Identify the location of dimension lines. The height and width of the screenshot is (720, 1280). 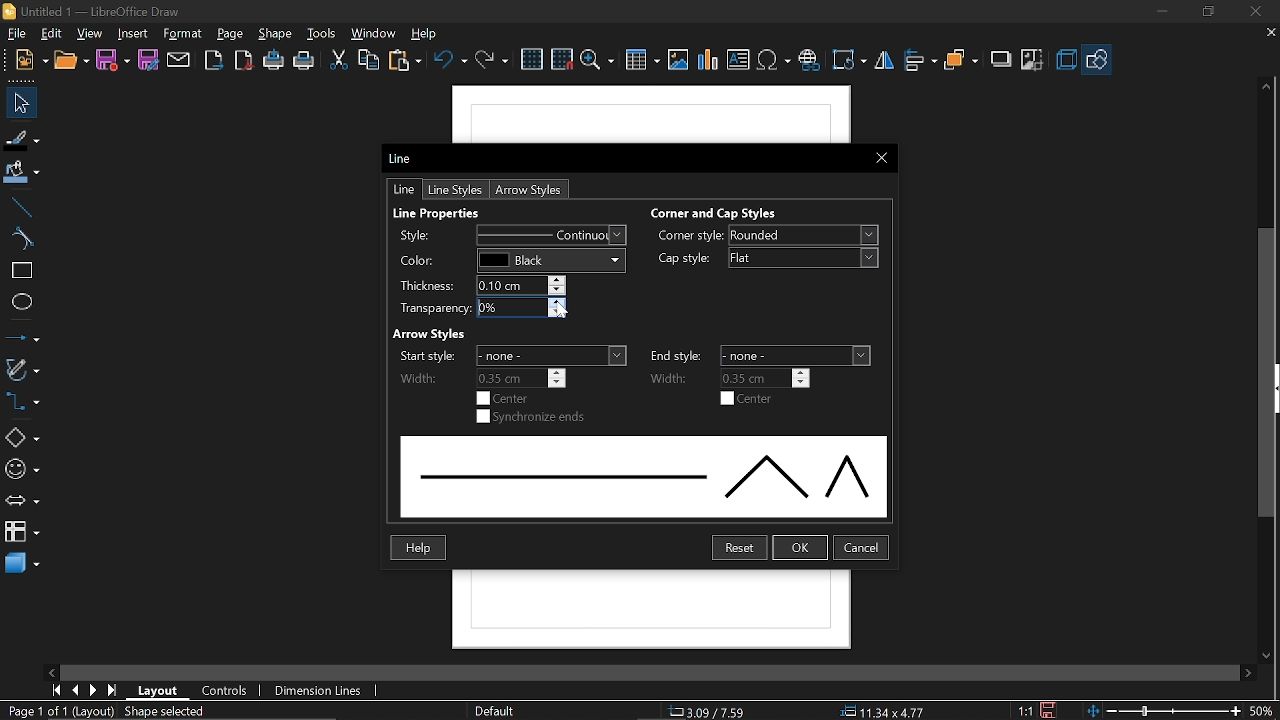
(320, 691).